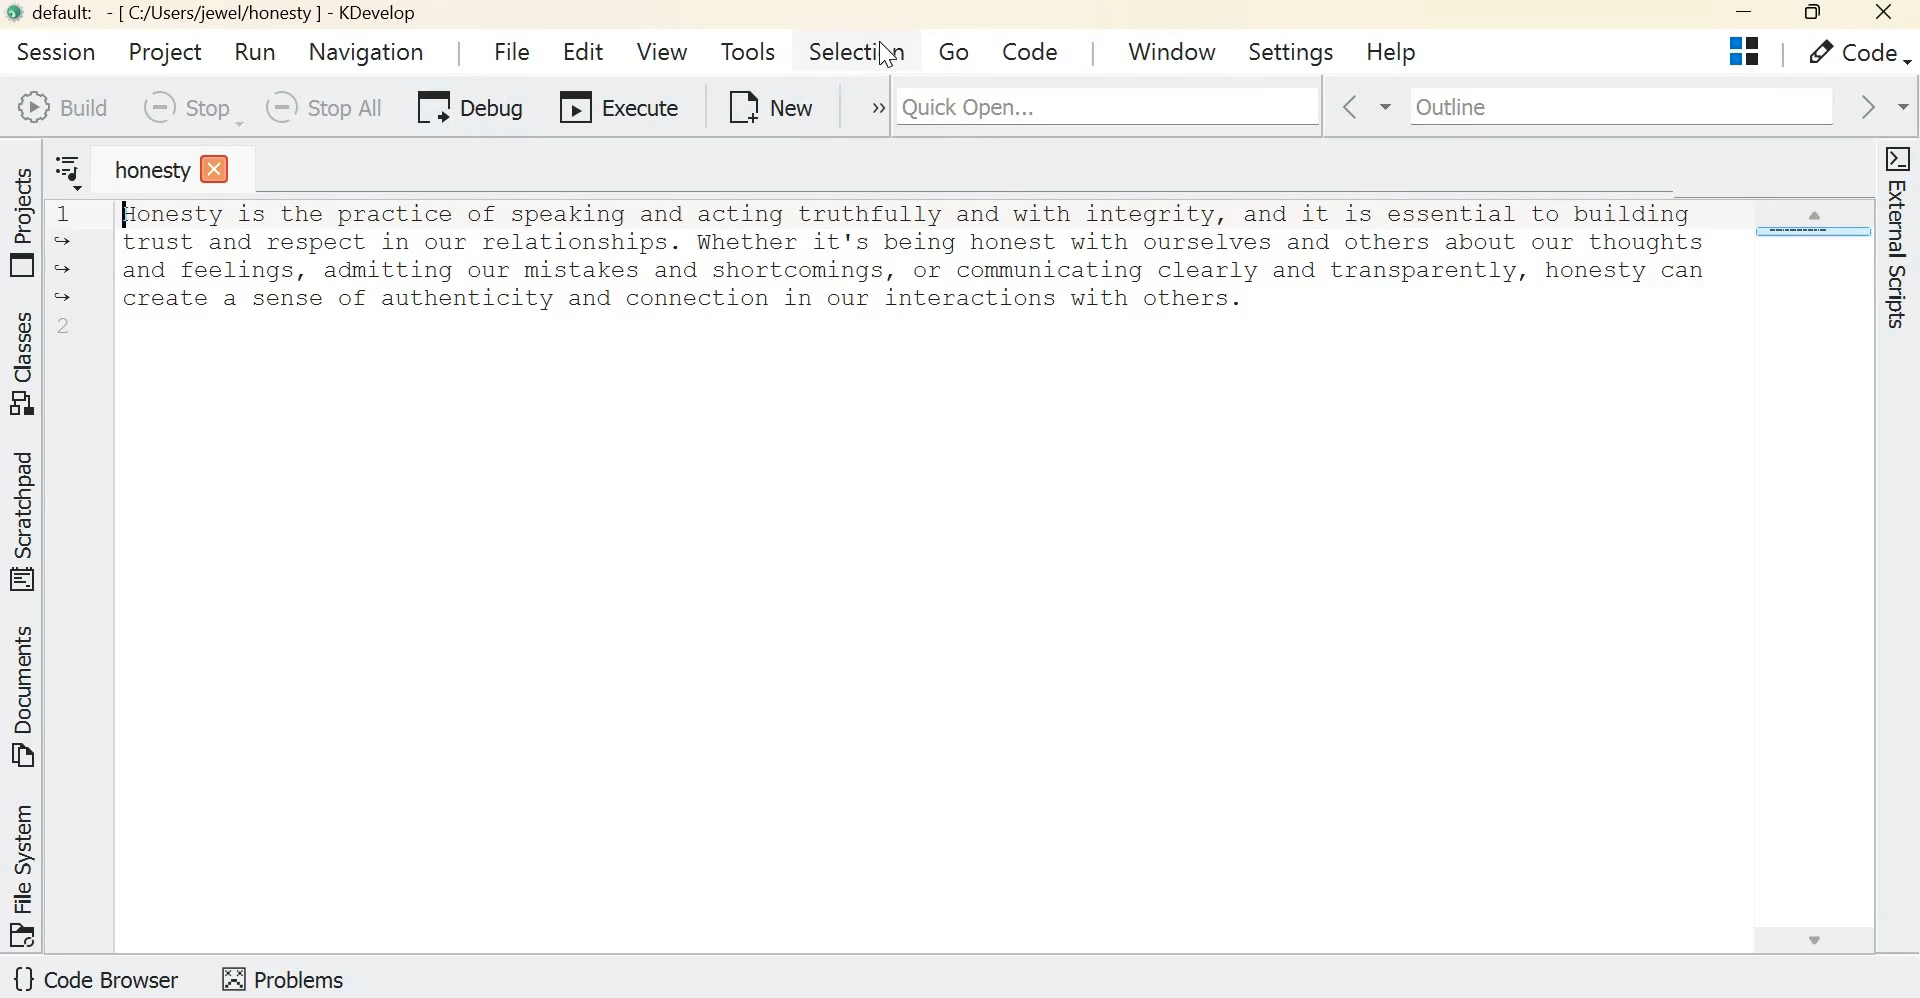 The width and height of the screenshot is (1920, 998). Describe the element at coordinates (1393, 54) in the screenshot. I see `Help` at that location.